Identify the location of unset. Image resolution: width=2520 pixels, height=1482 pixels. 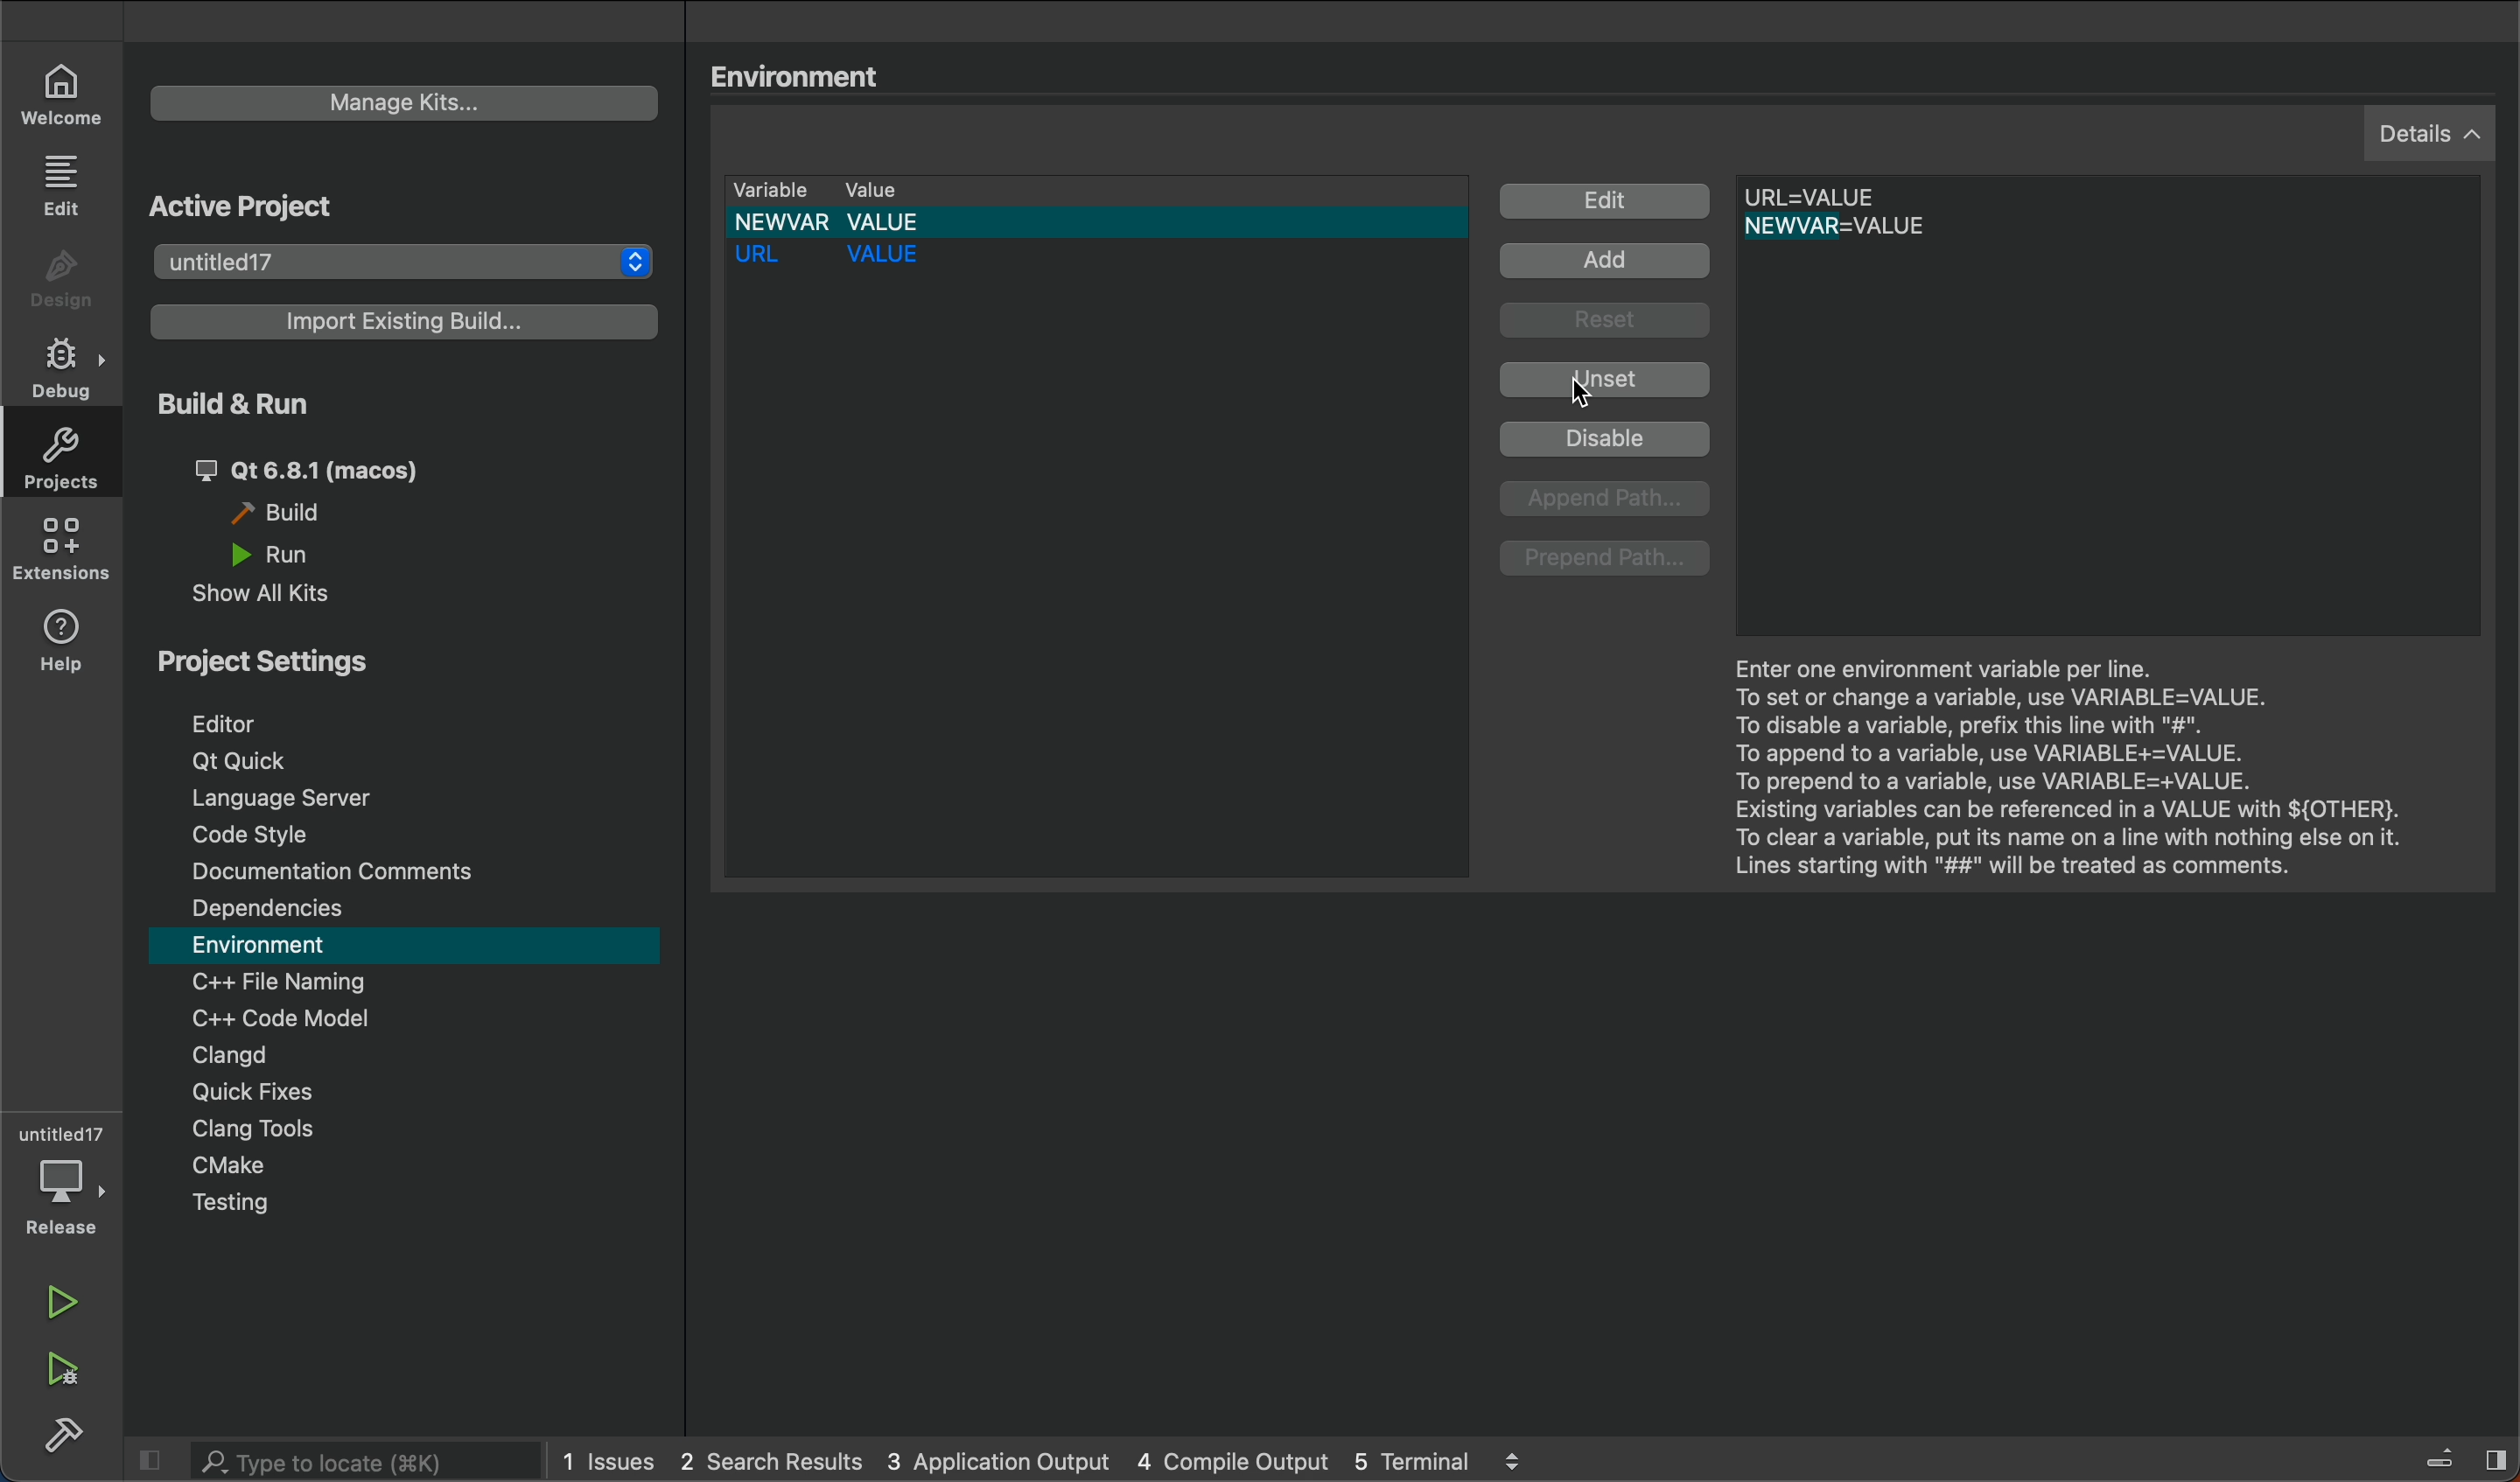
(1604, 380).